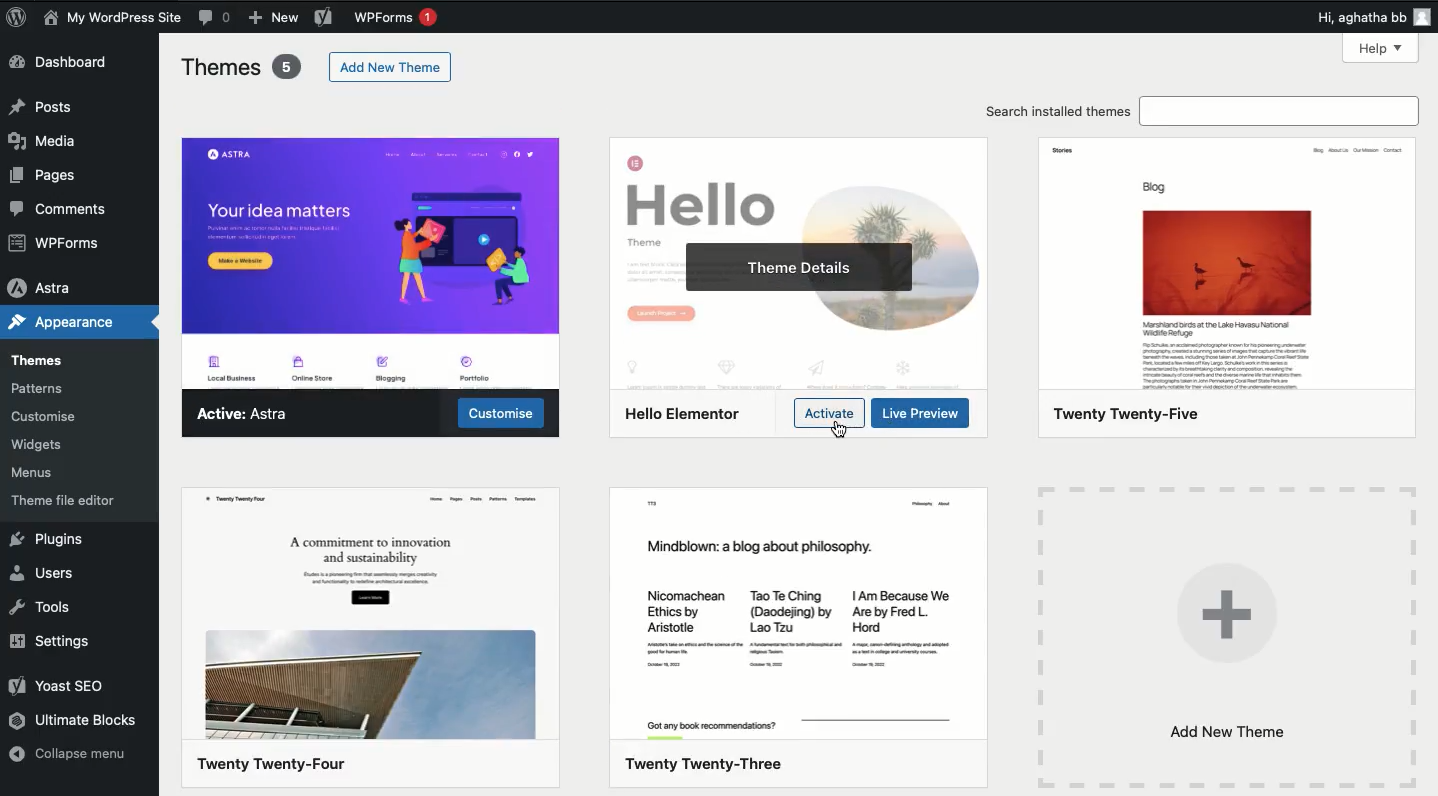 Image resolution: width=1438 pixels, height=796 pixels. Describe the element at coordinates (38, 443) in the screenshot. I see `Widgets` at that location.